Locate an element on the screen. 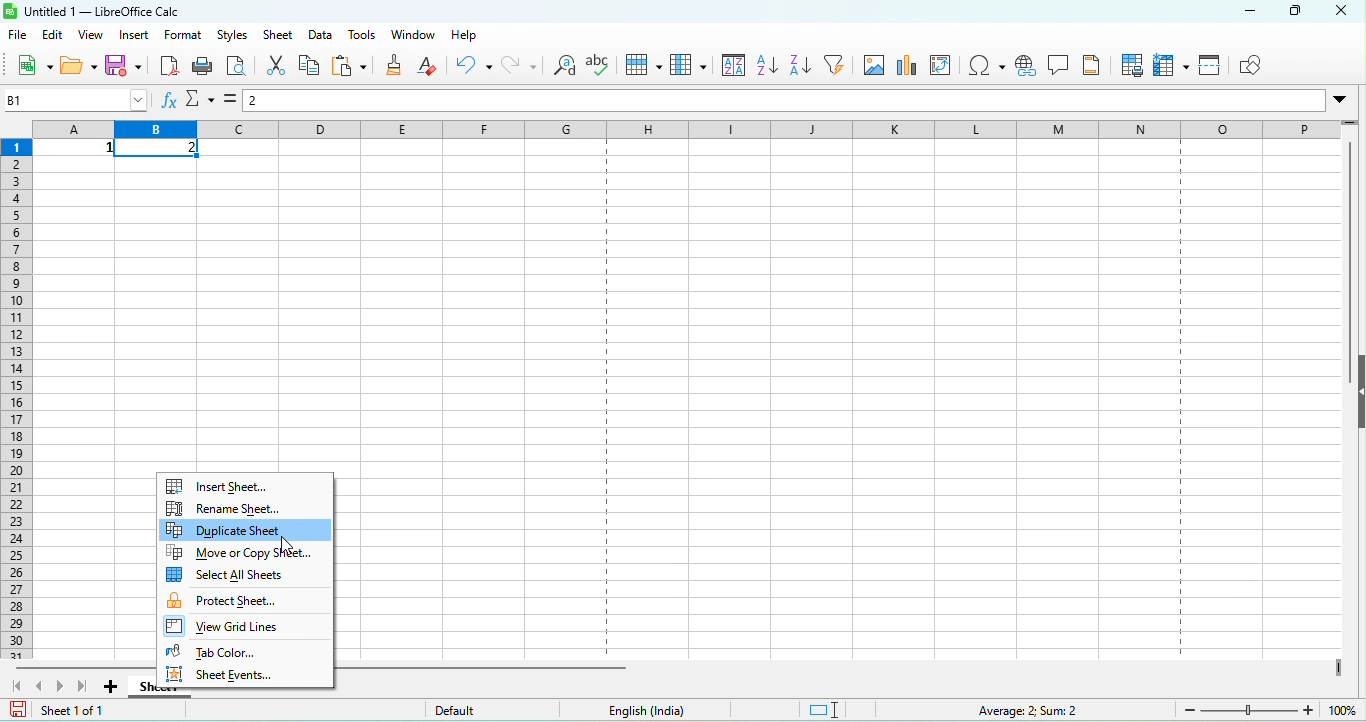  print area is located at coordinates (1131, 66).